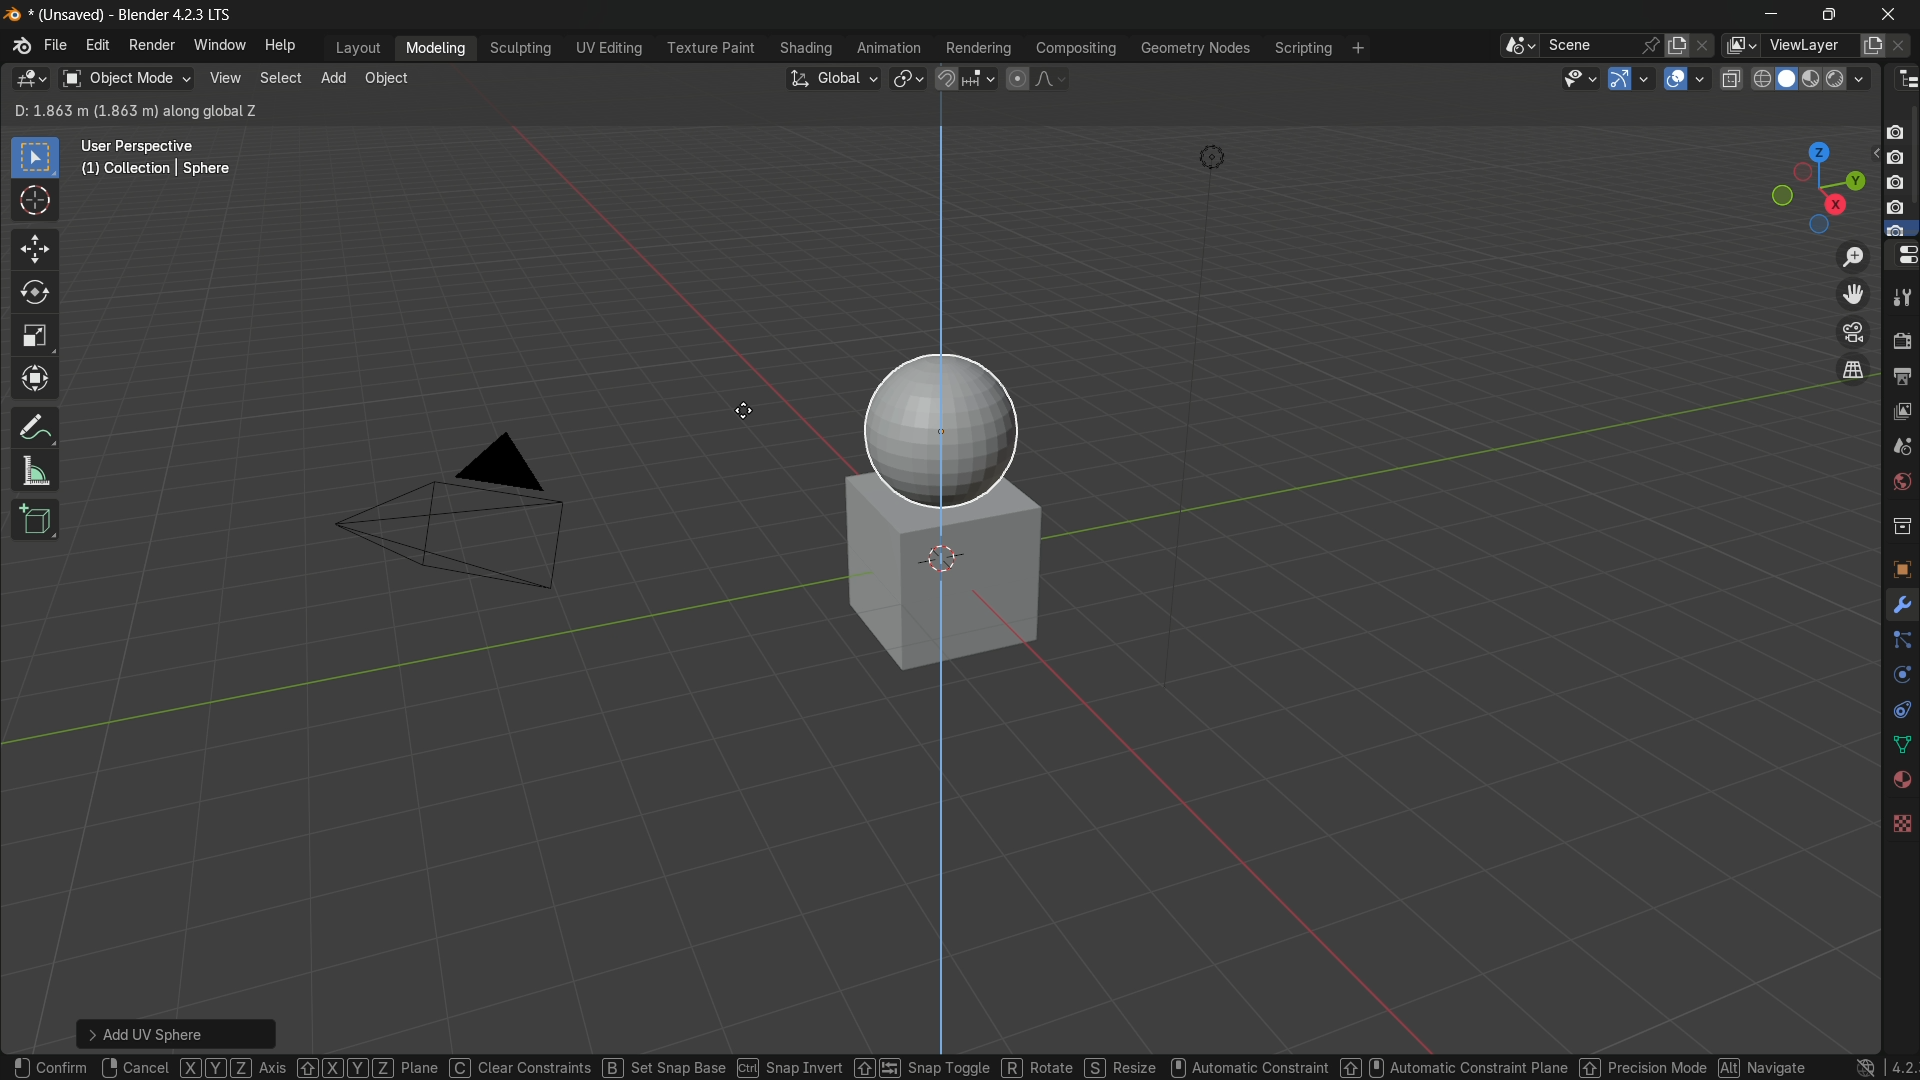 The width and height of the screenshot is (1920, 1080). What do you see at coordinates (749, 417) in the screenshot?
I see `cursor` at bounding box center [749, 417].